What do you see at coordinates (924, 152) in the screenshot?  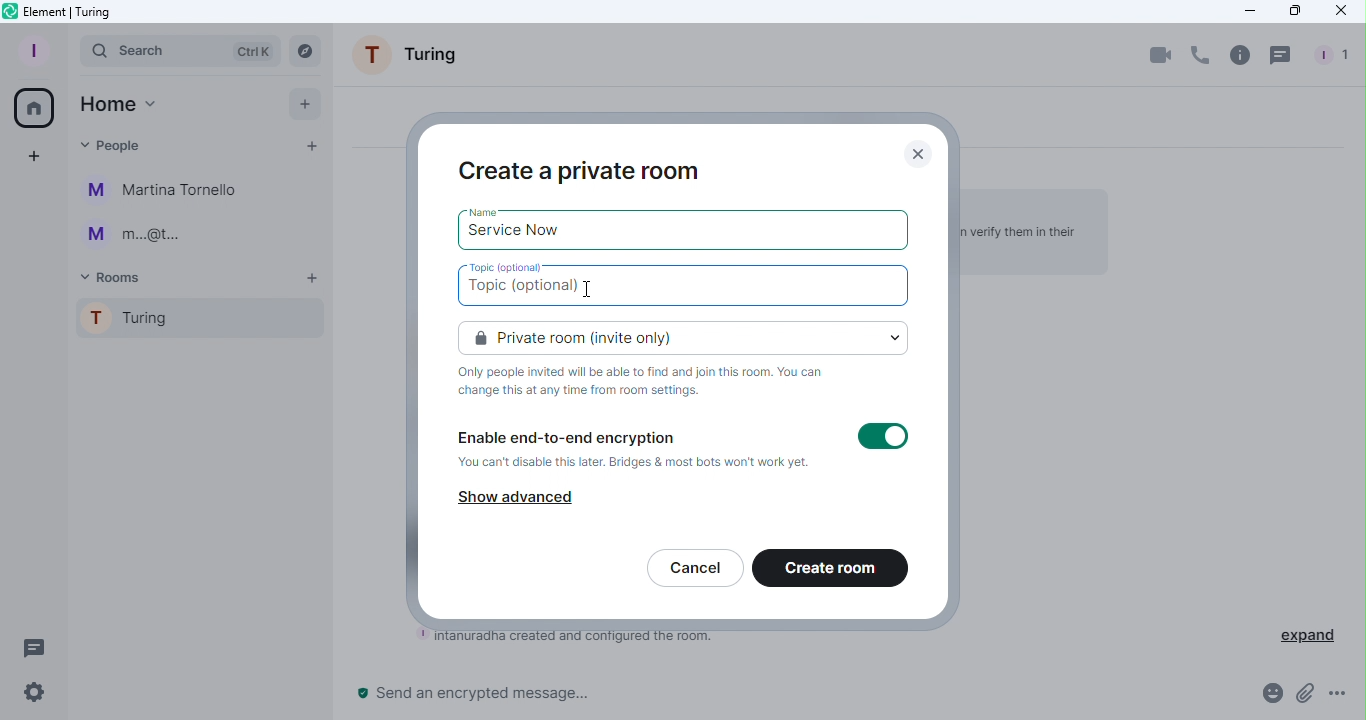 I see `Close` at bounding box center [924, 152].